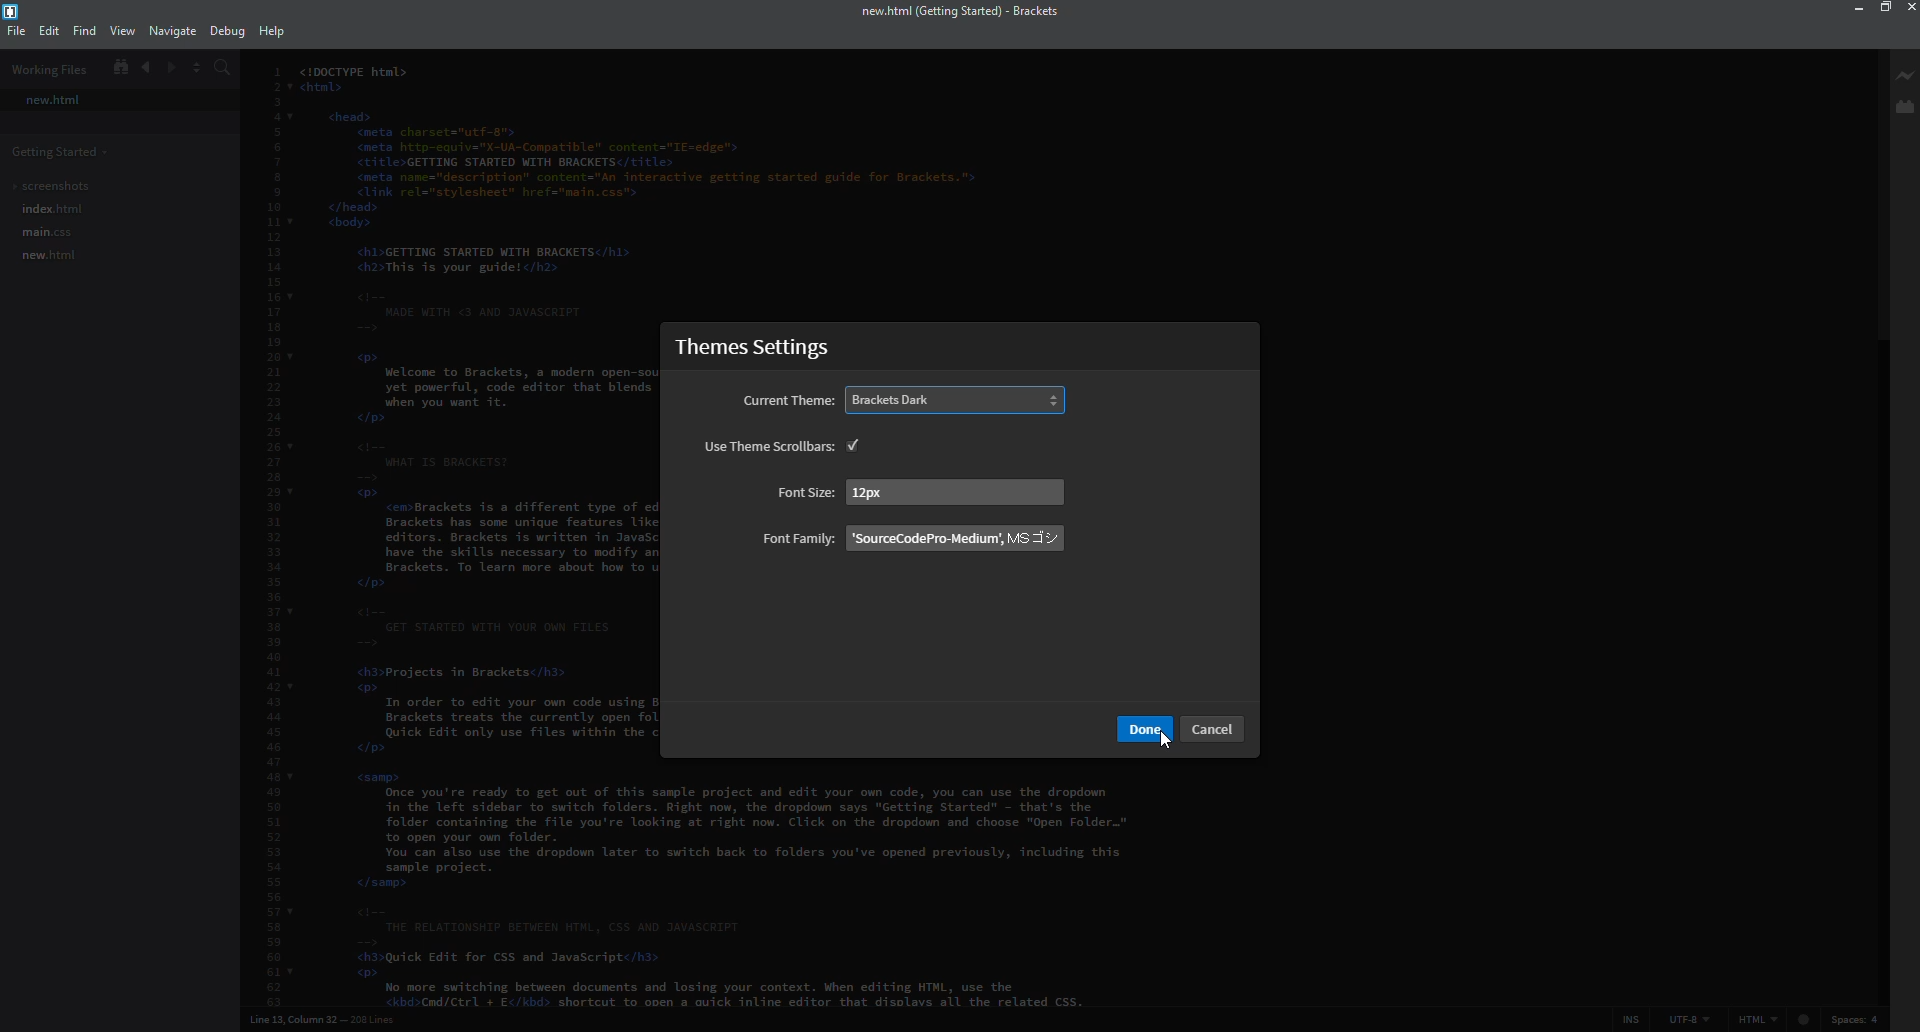  I want to click on scroll bar, so click(1884, 186).